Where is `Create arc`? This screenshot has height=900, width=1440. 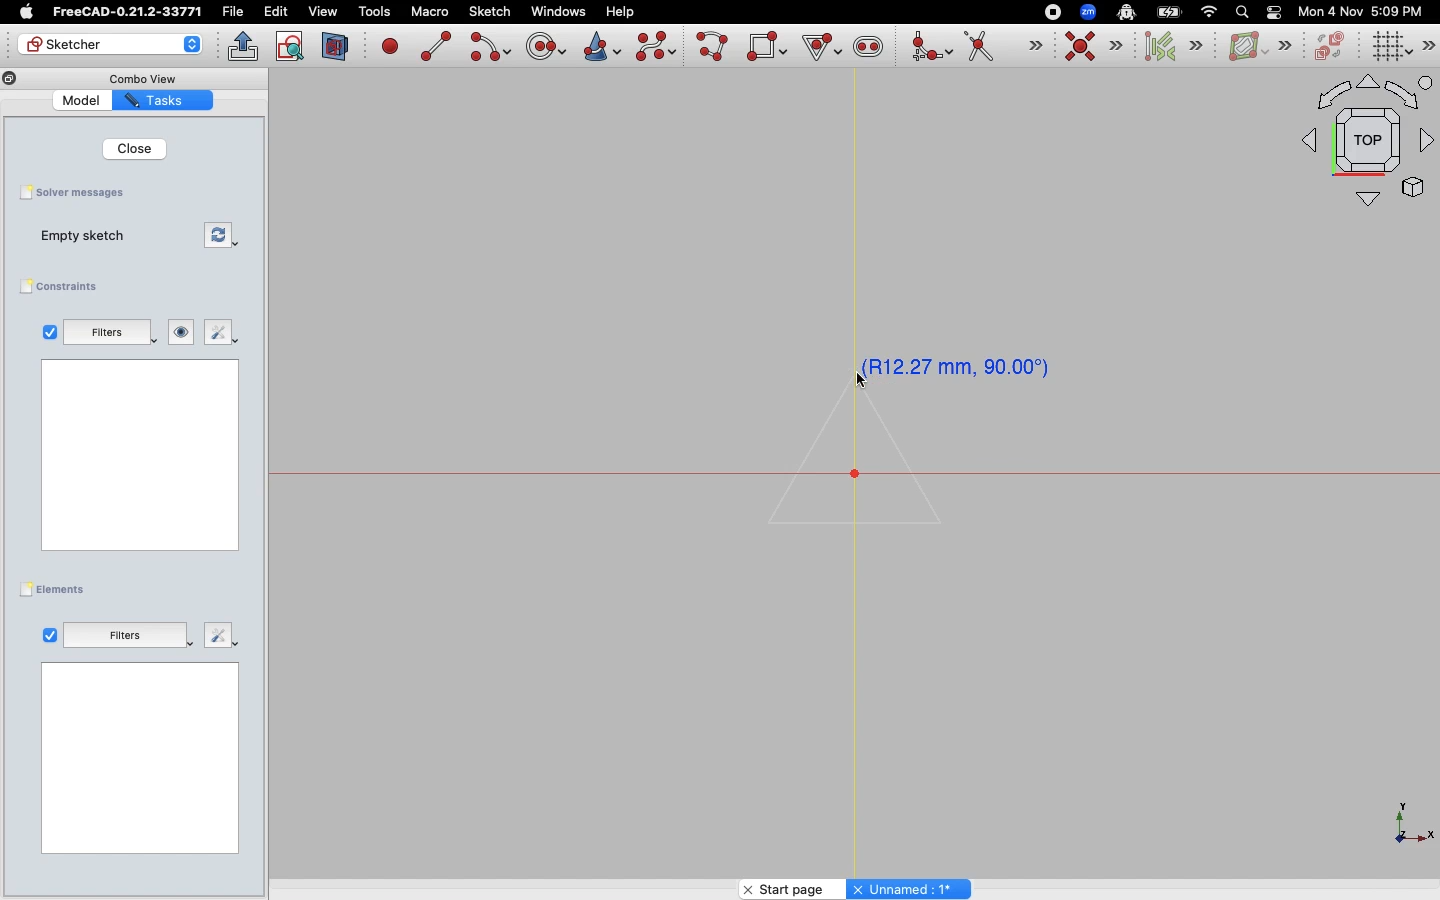 Create arc is located at coordinates (489, 47).